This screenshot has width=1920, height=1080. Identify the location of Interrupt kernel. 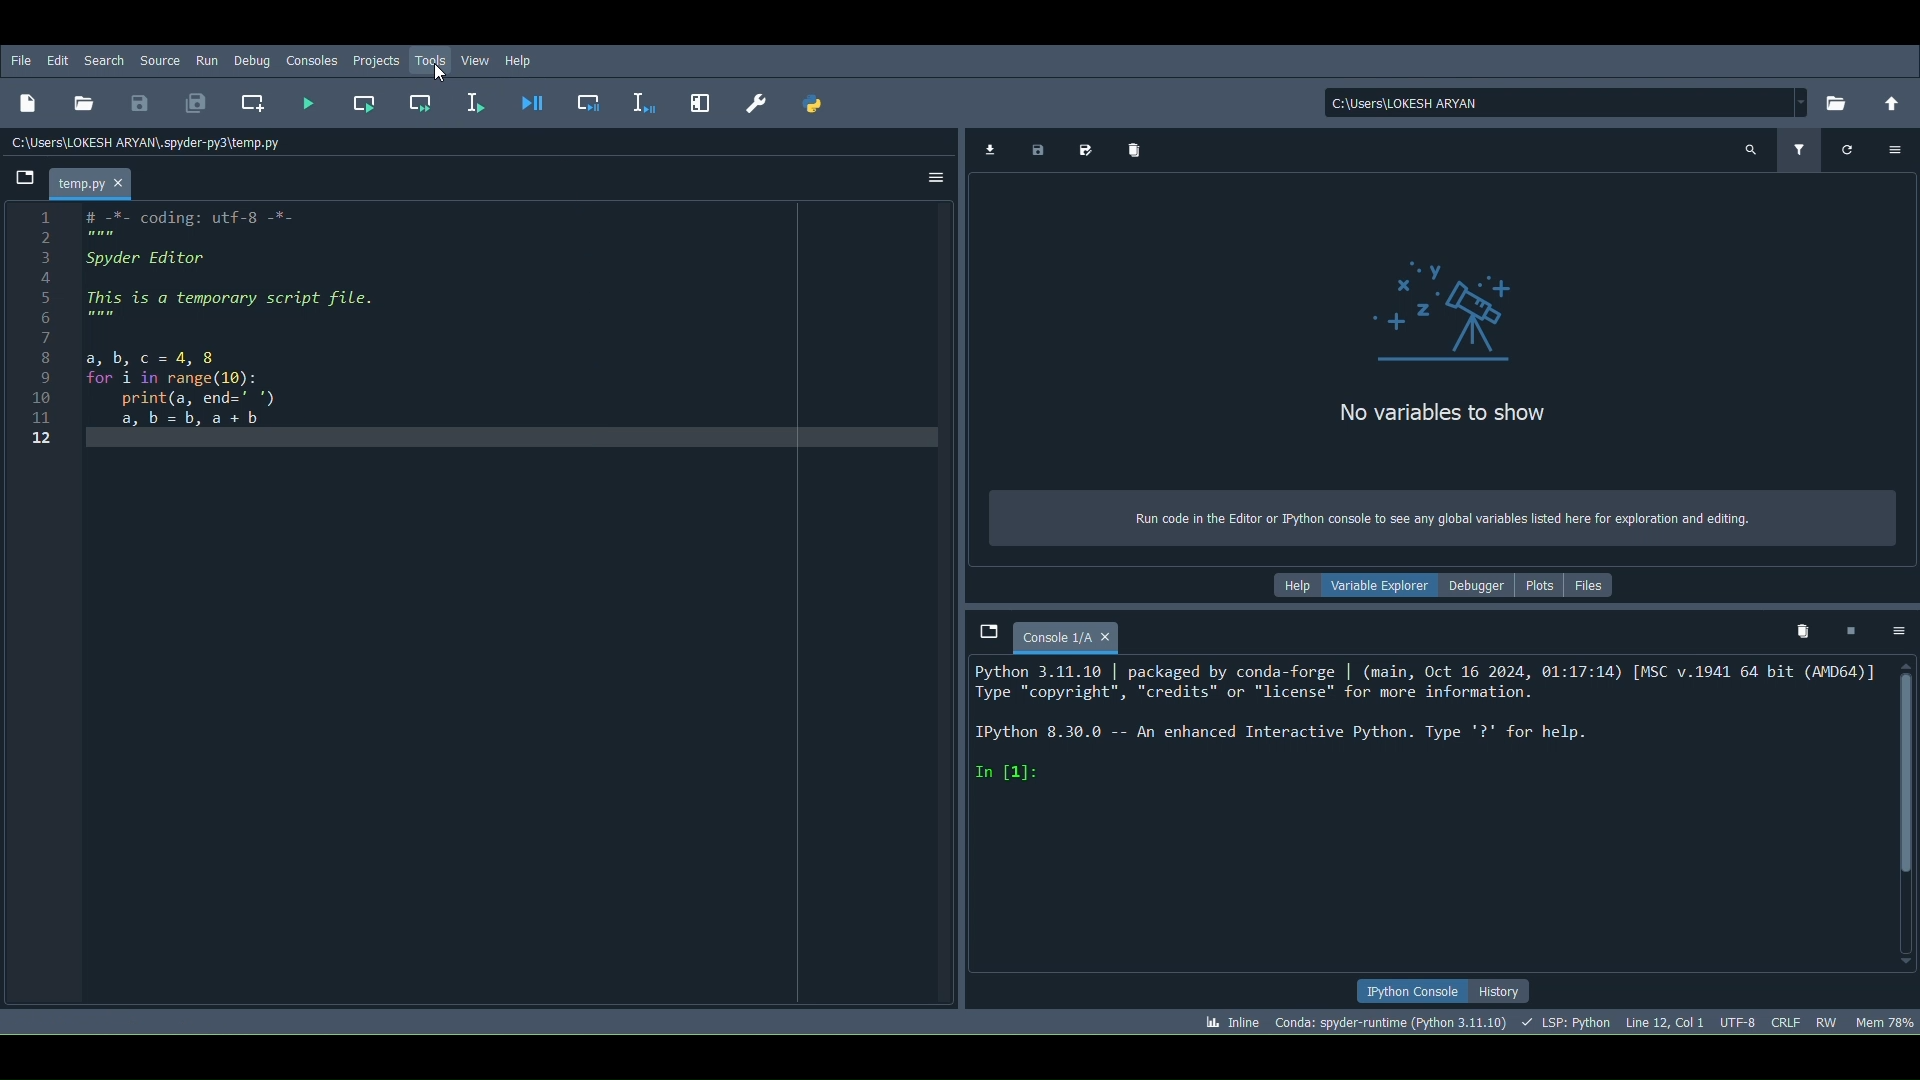
(1849, 629).